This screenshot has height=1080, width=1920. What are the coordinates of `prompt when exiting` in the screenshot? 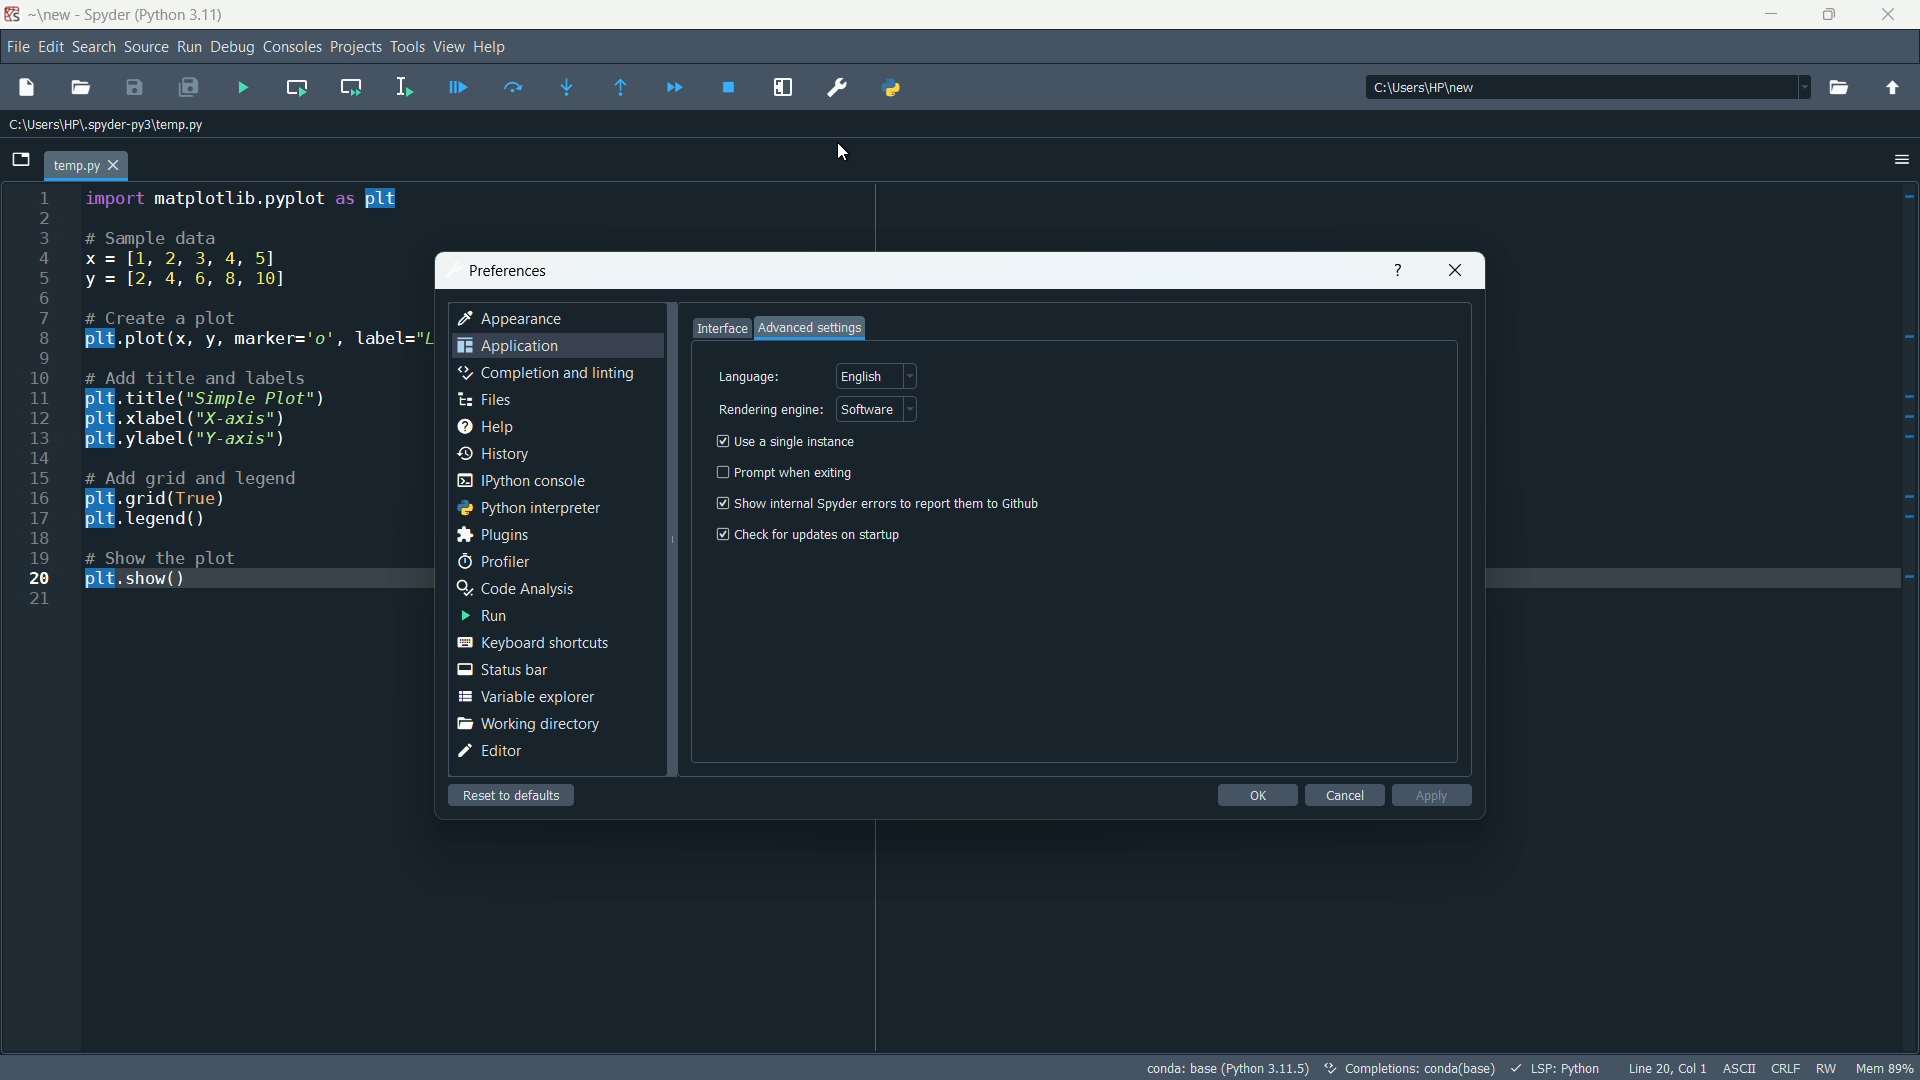 It's located at (790, 472).